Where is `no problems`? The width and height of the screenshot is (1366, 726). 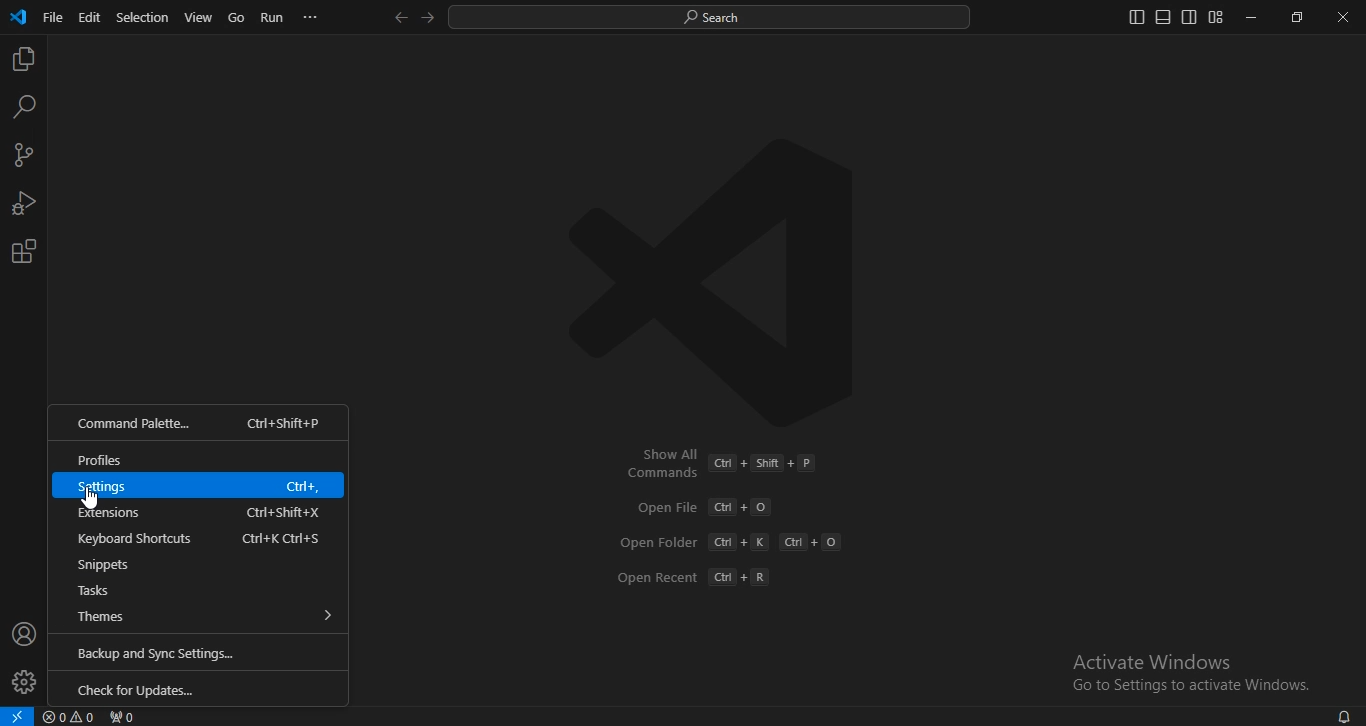 no problems is located at coordinates (72, 717).